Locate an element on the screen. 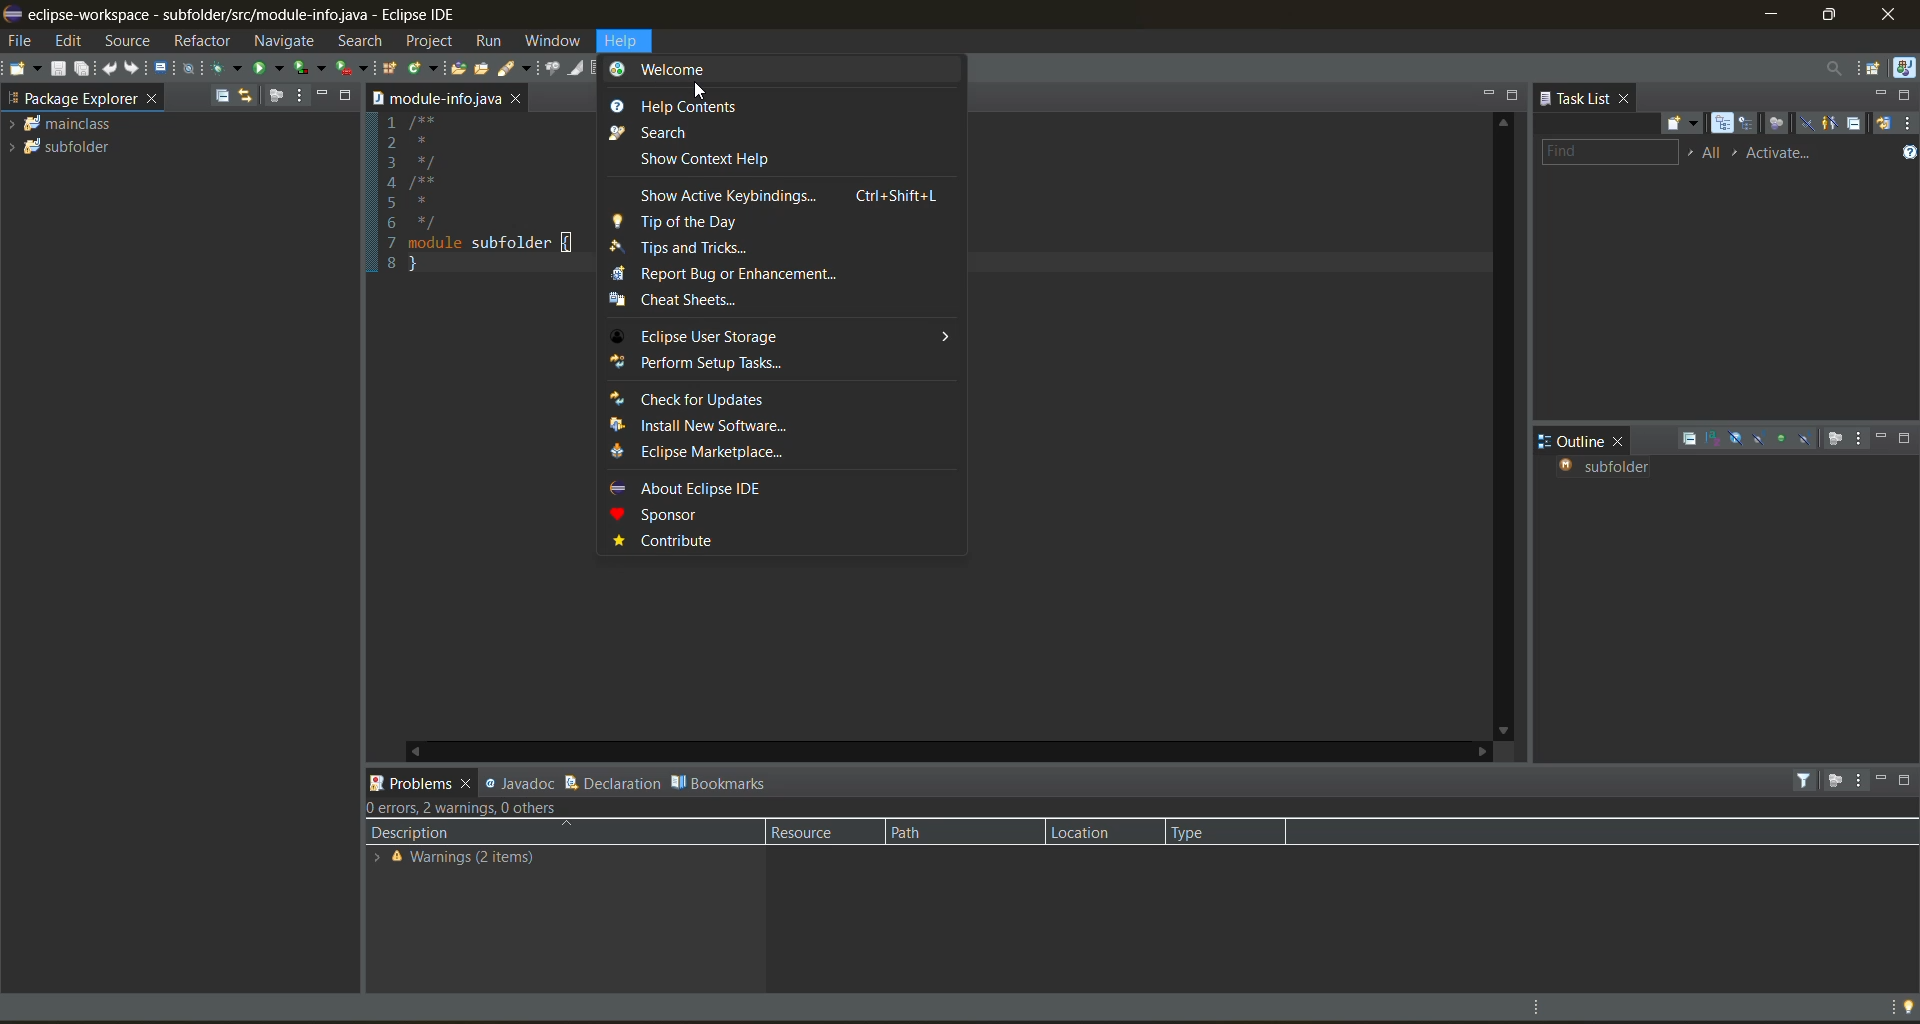 This screenshot has height=1024, width=1920. module 1 is located at coordinates (67, 124).